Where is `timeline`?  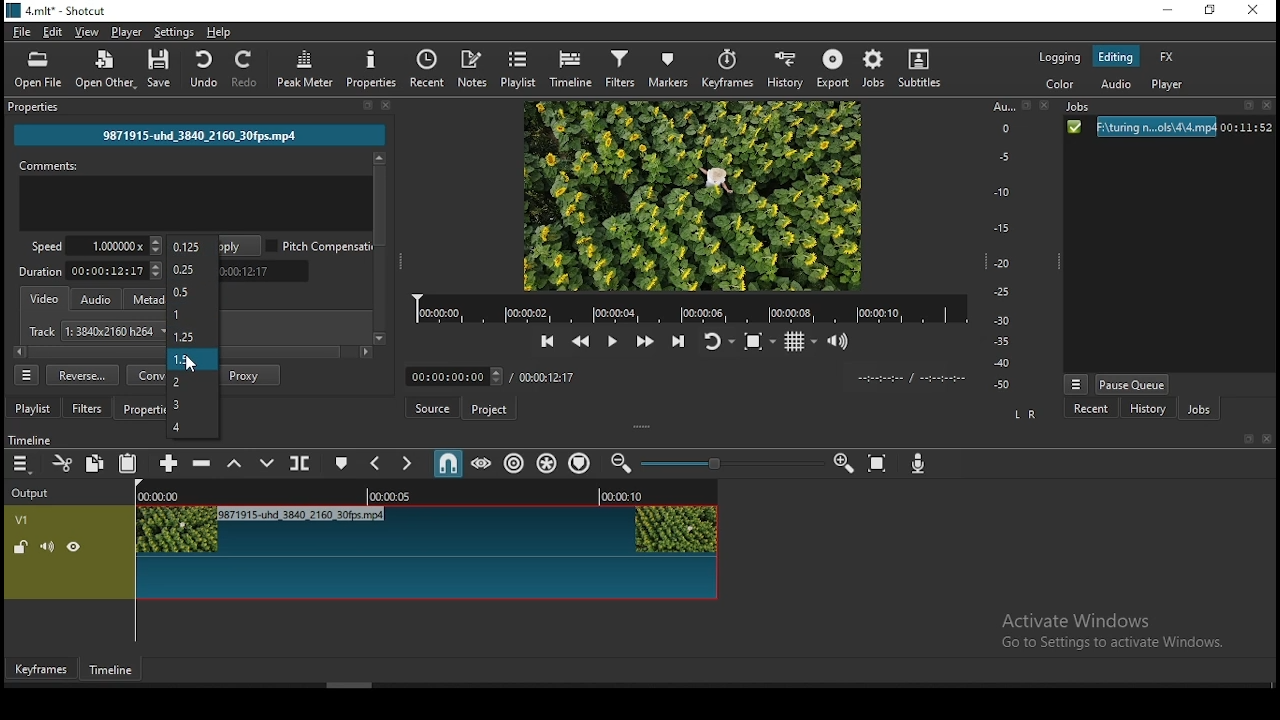
timeline is located at coordinates (39, 438).